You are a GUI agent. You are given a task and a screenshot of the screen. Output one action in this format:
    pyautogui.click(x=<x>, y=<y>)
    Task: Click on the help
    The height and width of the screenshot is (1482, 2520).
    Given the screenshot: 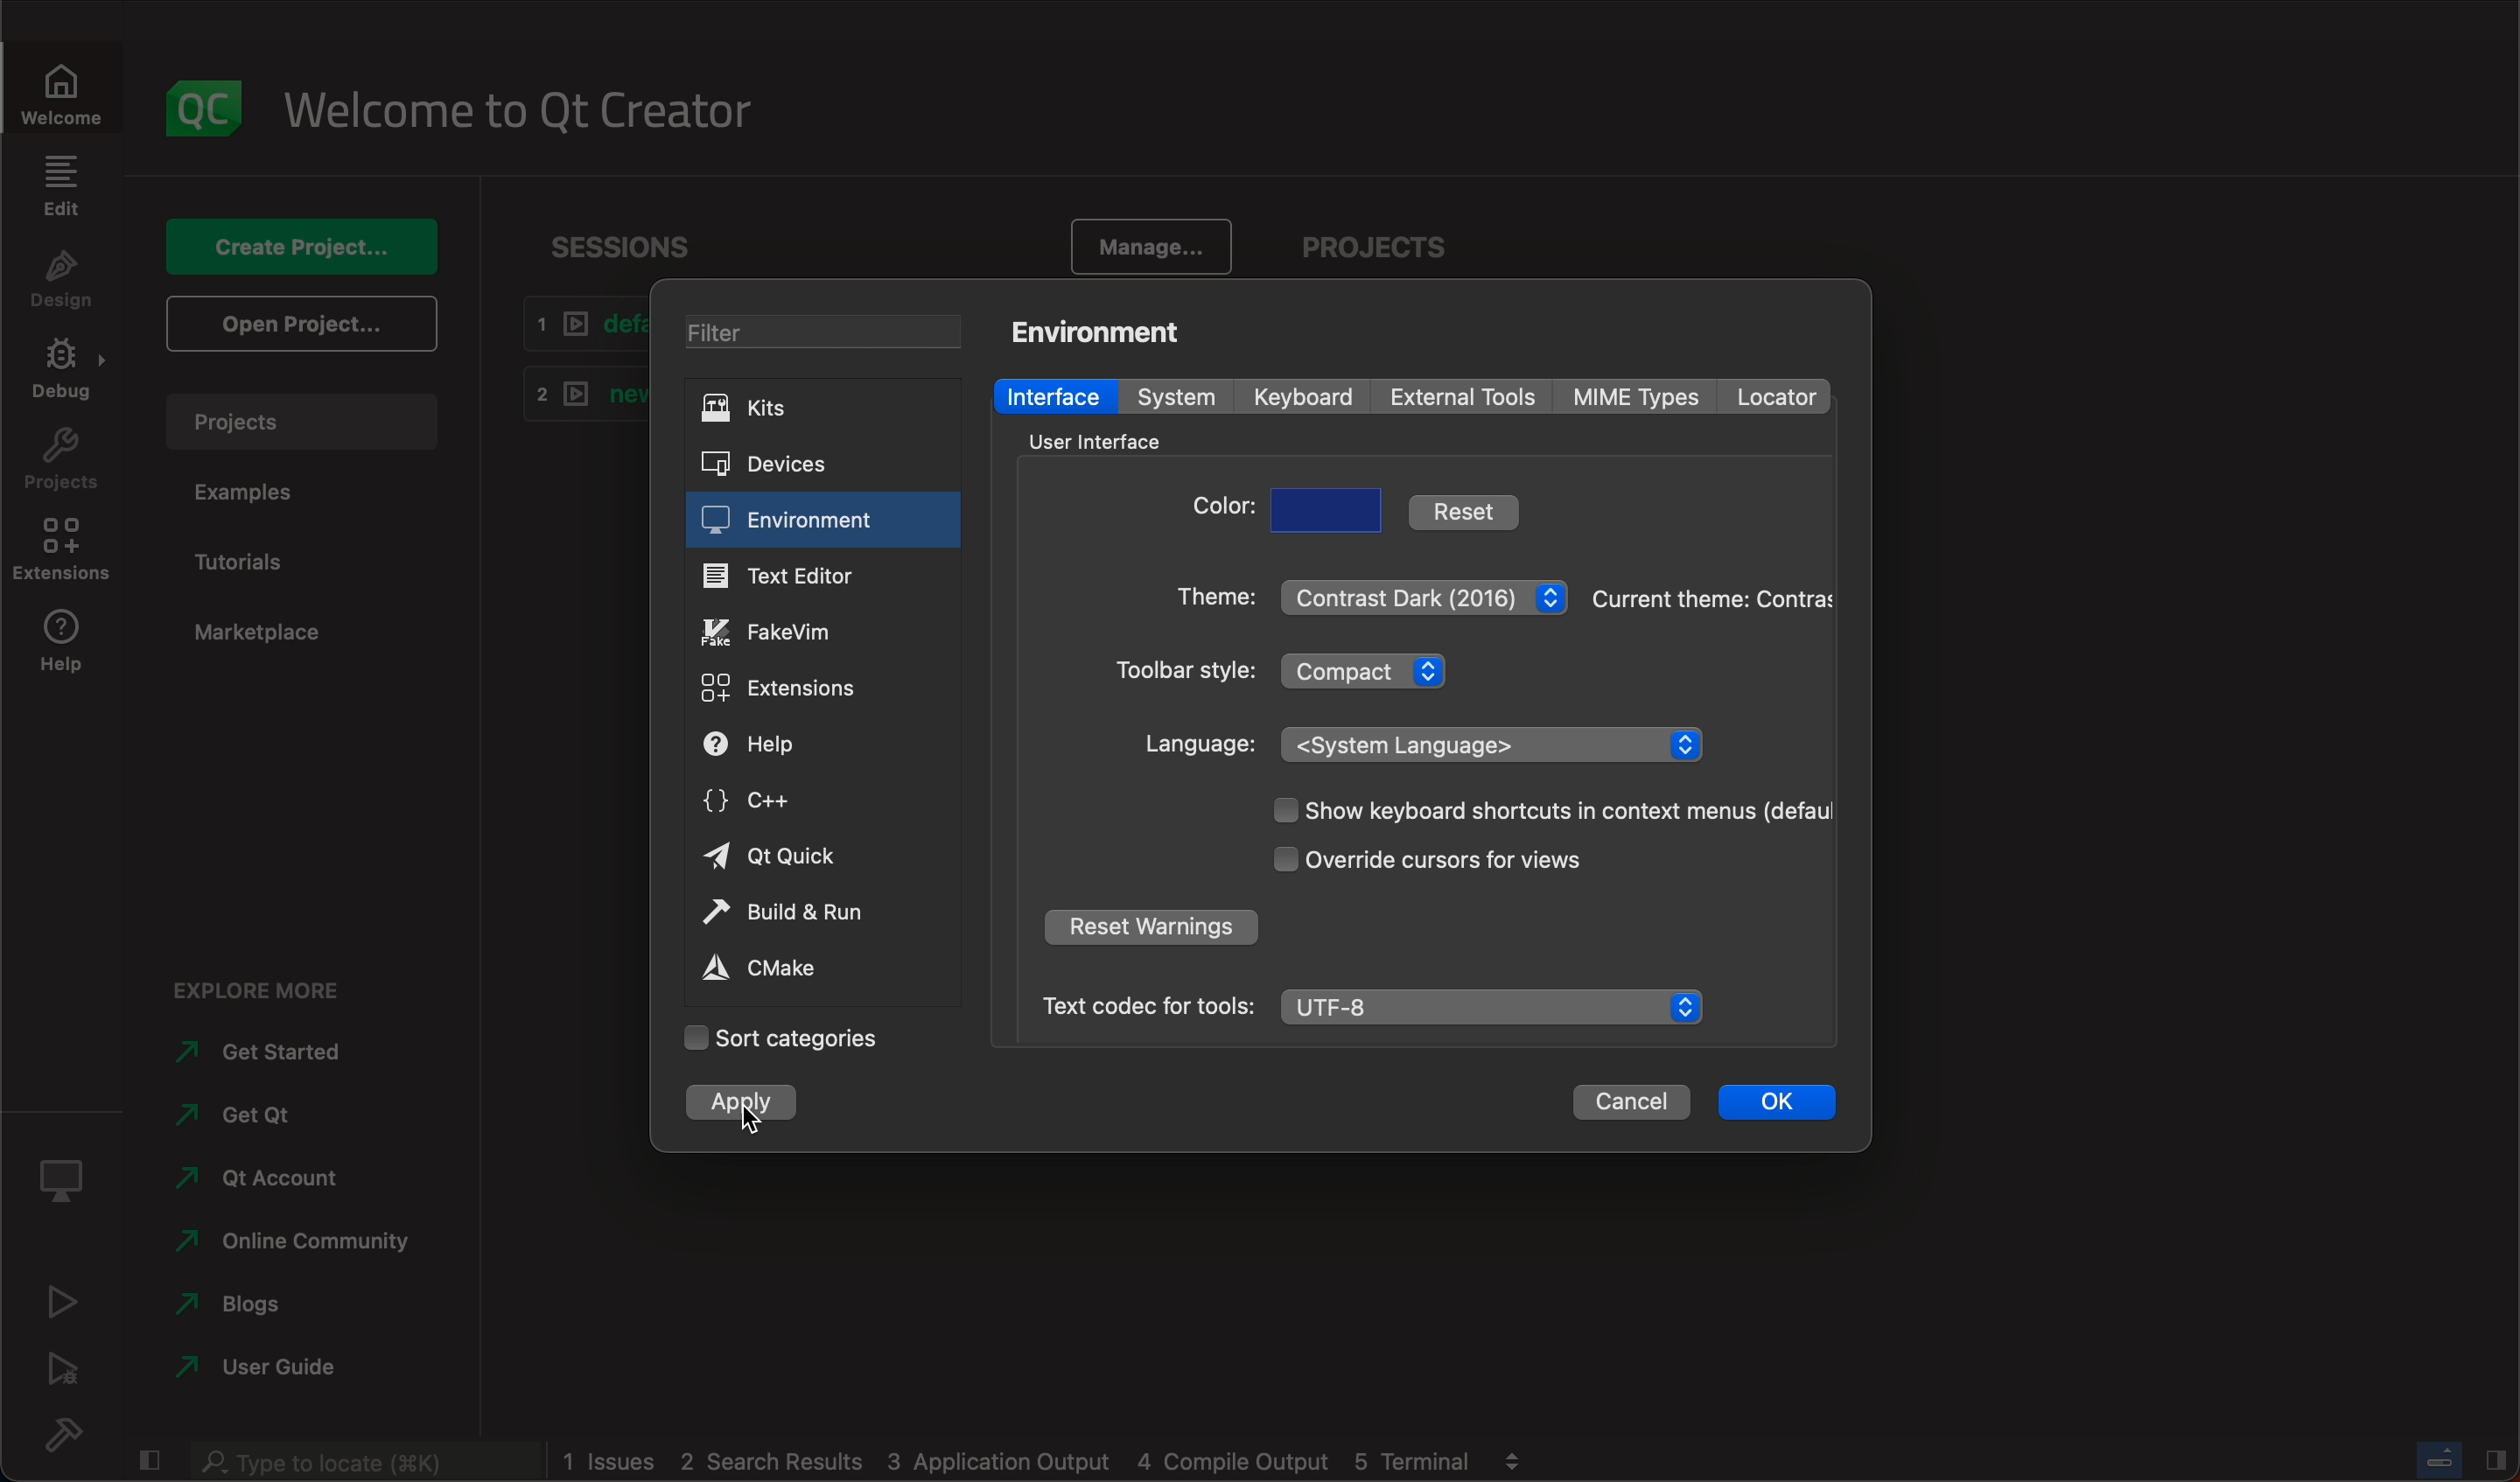 What is the action you would take?
    pyautogui.click(x=65, y=650)
    